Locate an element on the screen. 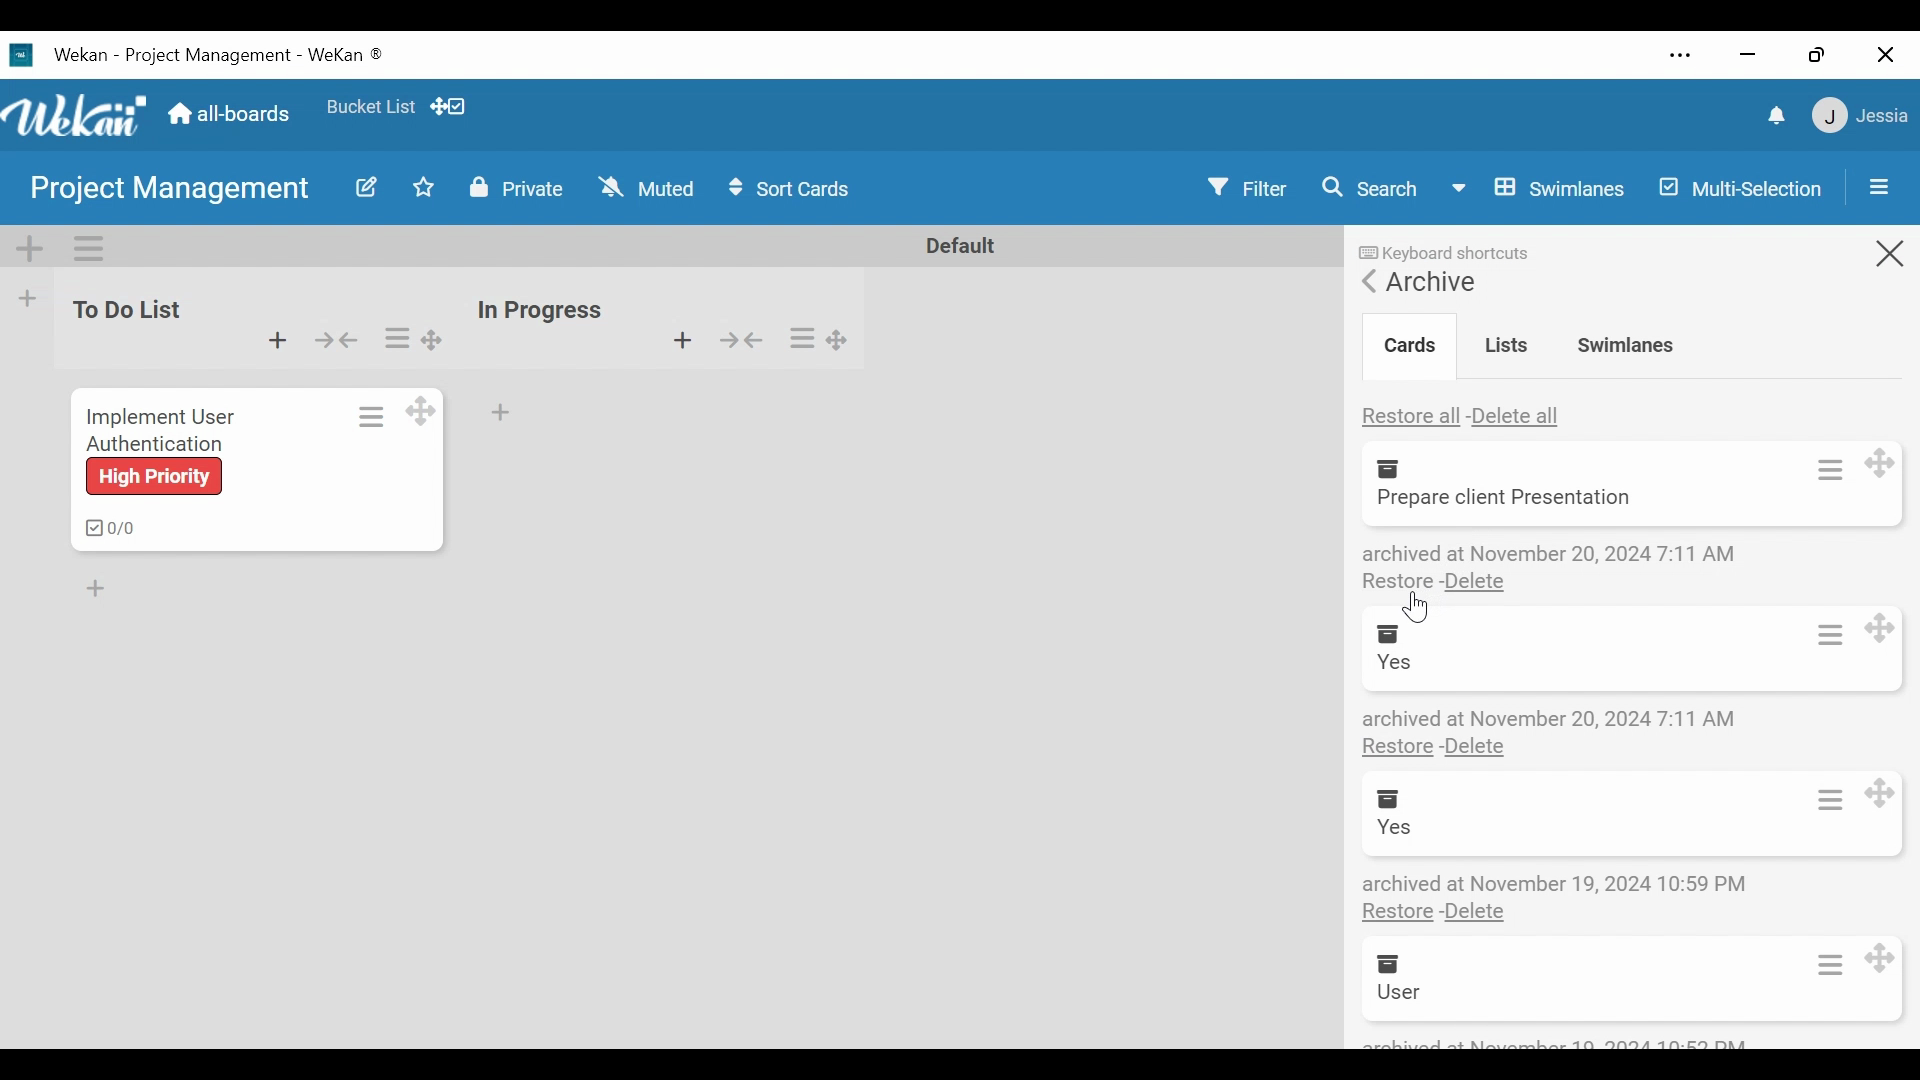  Card actions is located at coordinates (1821, 634).